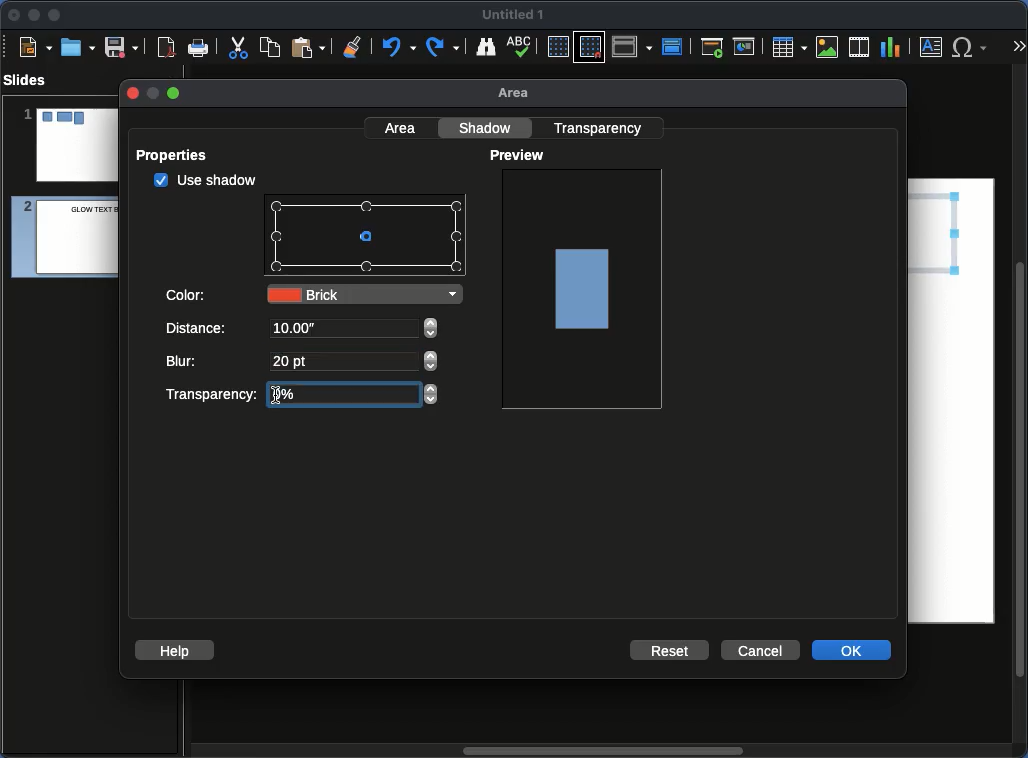 This screenshot has width=1028, height=758. I want to click on Undo, so click(397, 47).